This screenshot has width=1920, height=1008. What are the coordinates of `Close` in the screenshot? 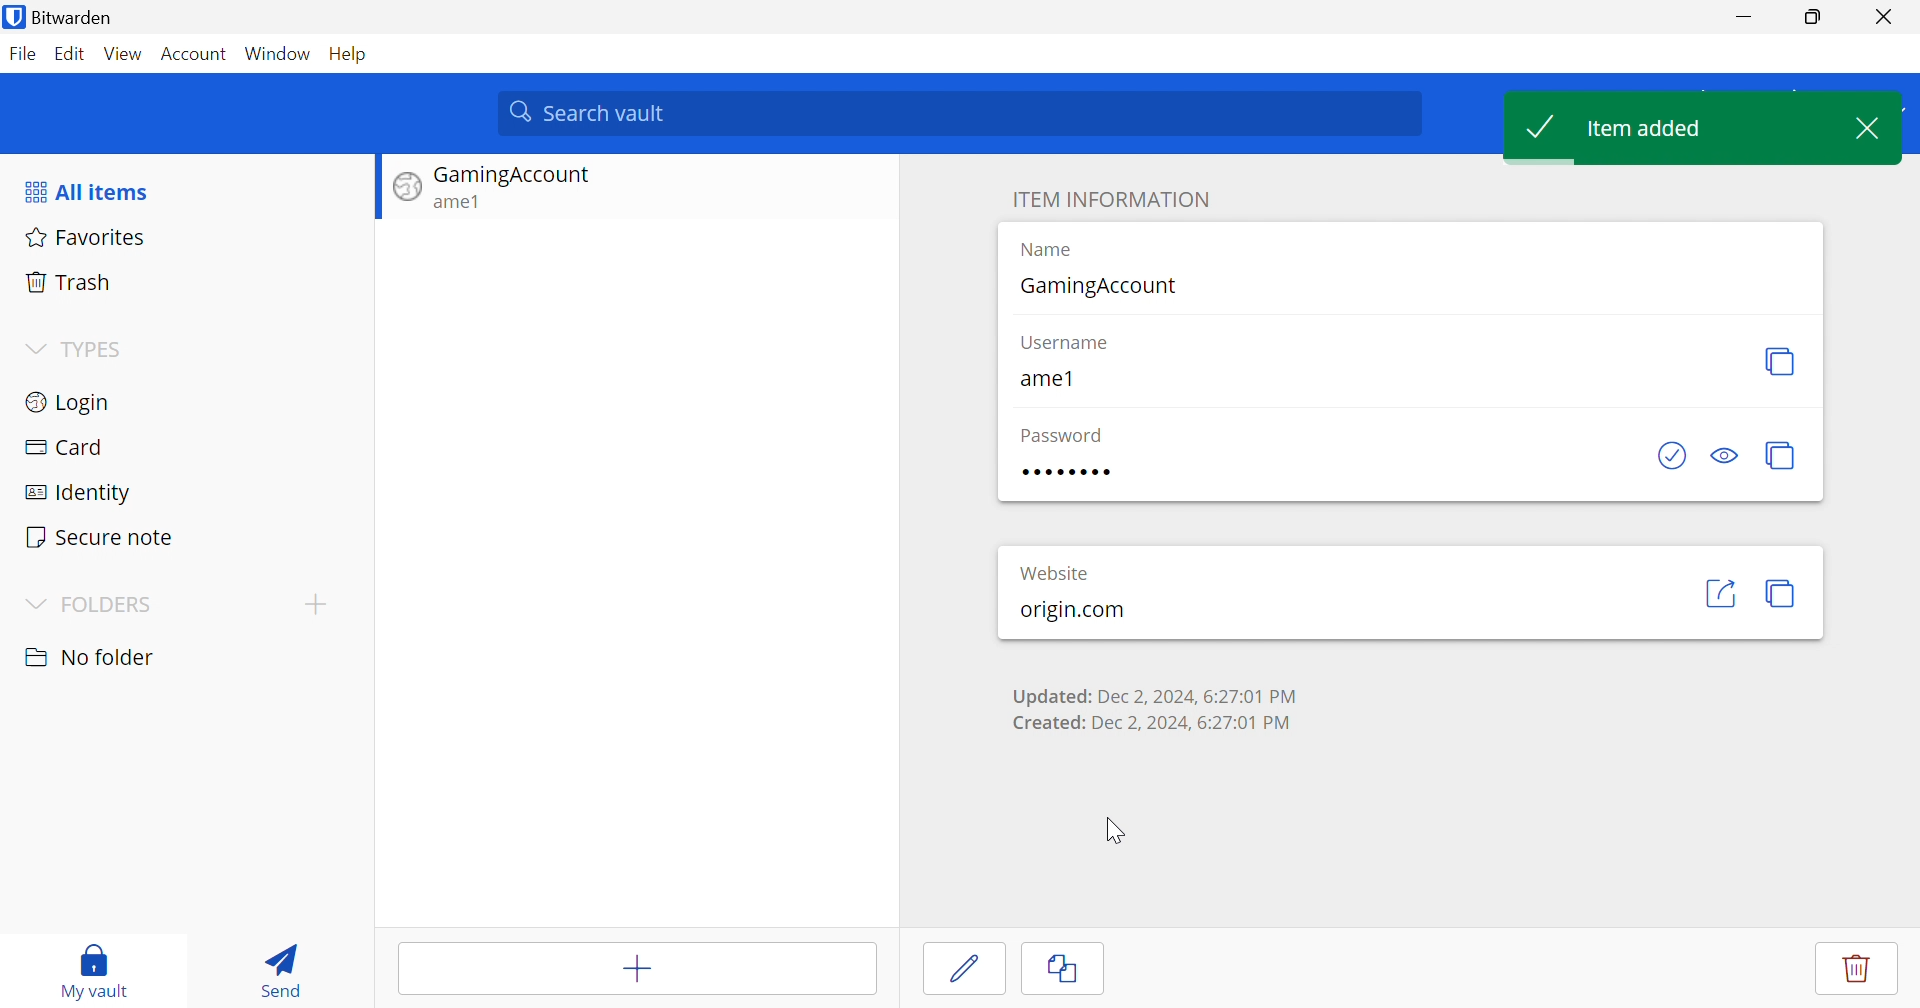 It's located at (1887, 19).